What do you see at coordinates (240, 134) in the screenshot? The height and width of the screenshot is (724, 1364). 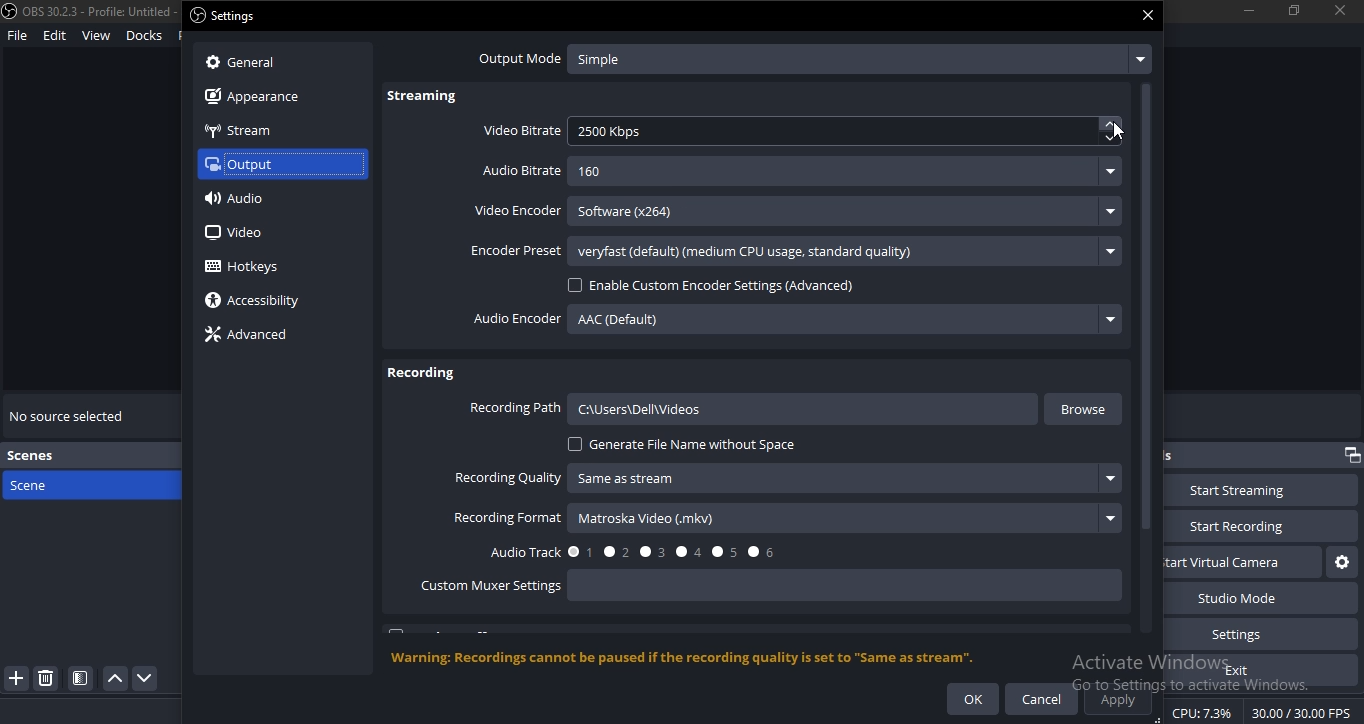 I see `stream` at bounding box center [240, 134].